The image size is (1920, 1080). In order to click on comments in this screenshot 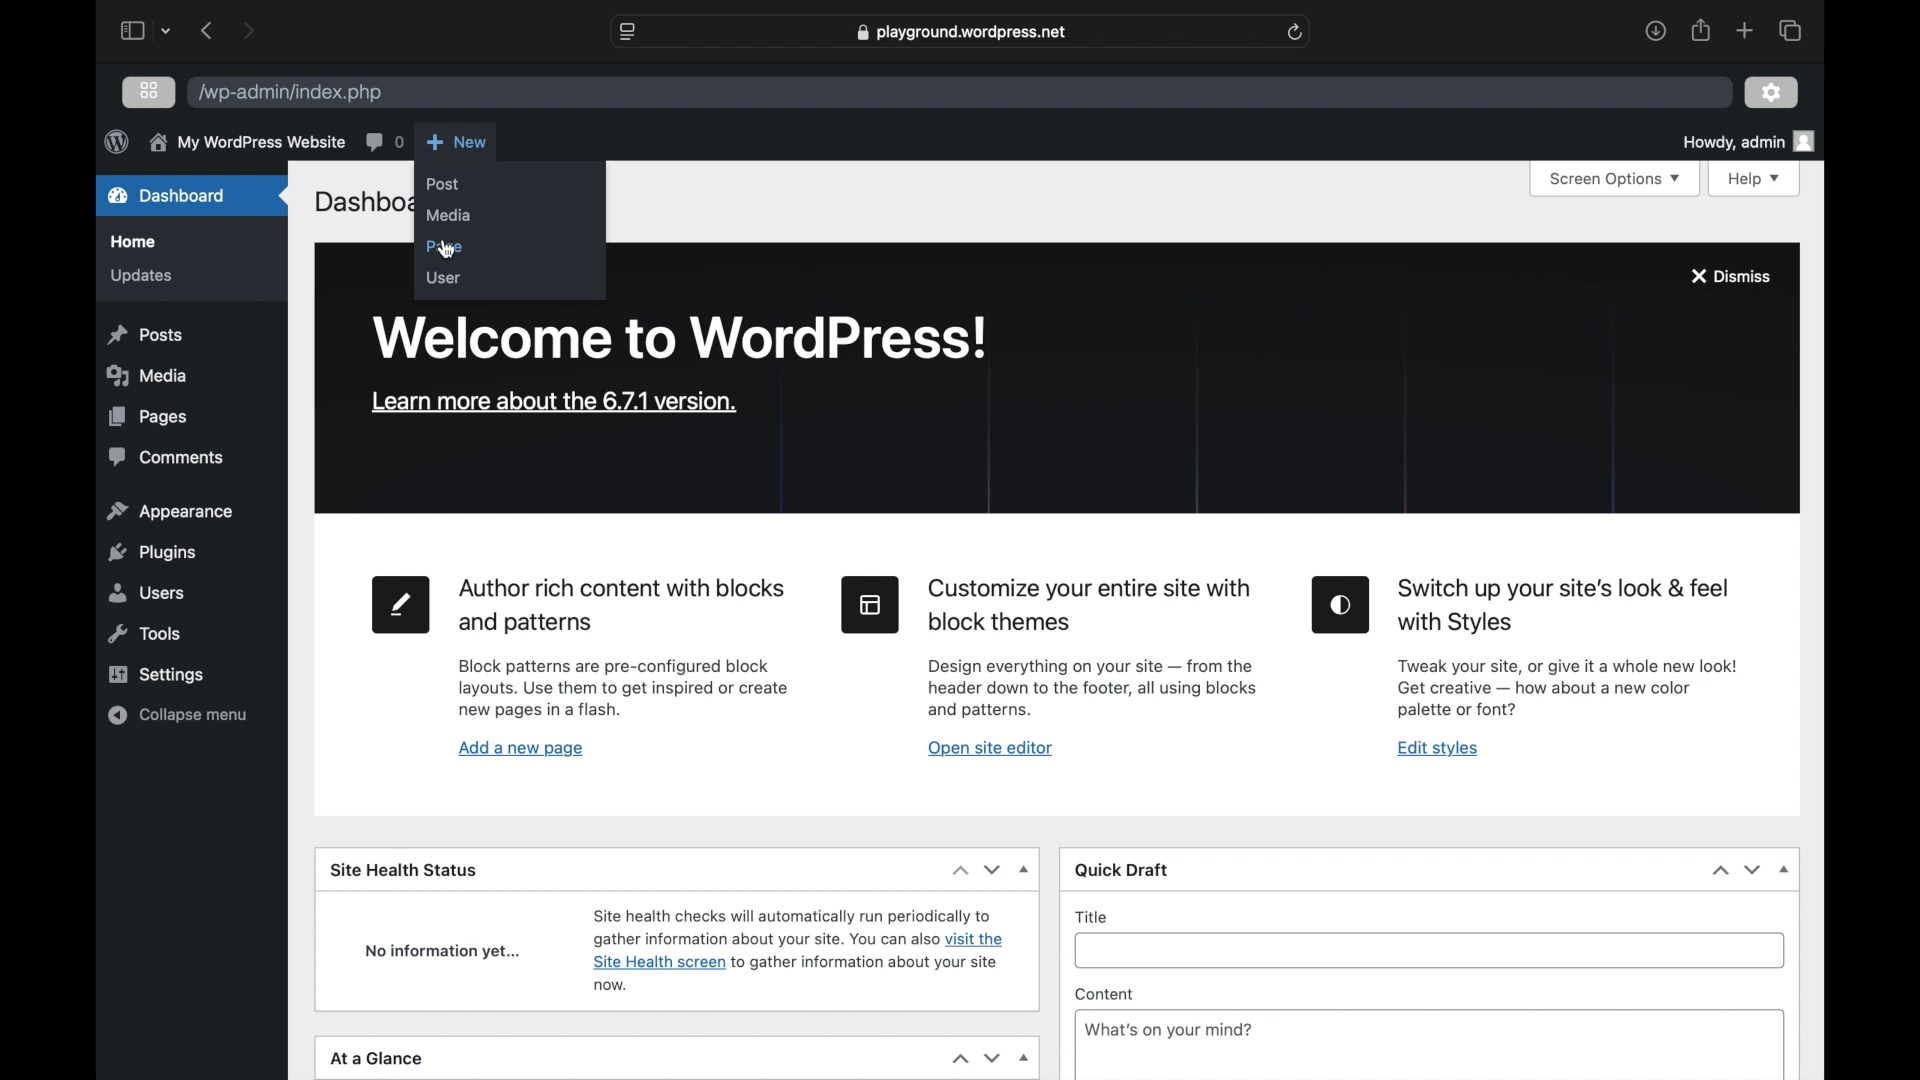, I will do `click(384, 142)`.